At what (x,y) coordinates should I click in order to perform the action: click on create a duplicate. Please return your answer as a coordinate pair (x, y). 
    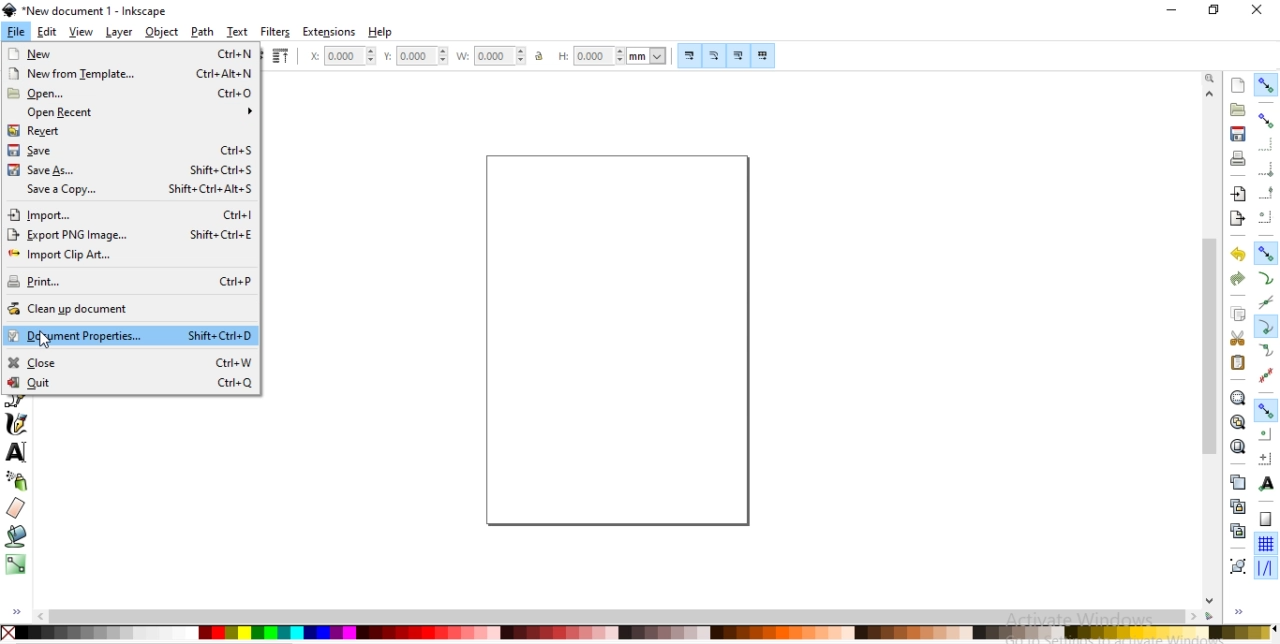
    Looking at the image, I should click on (1238, 483).